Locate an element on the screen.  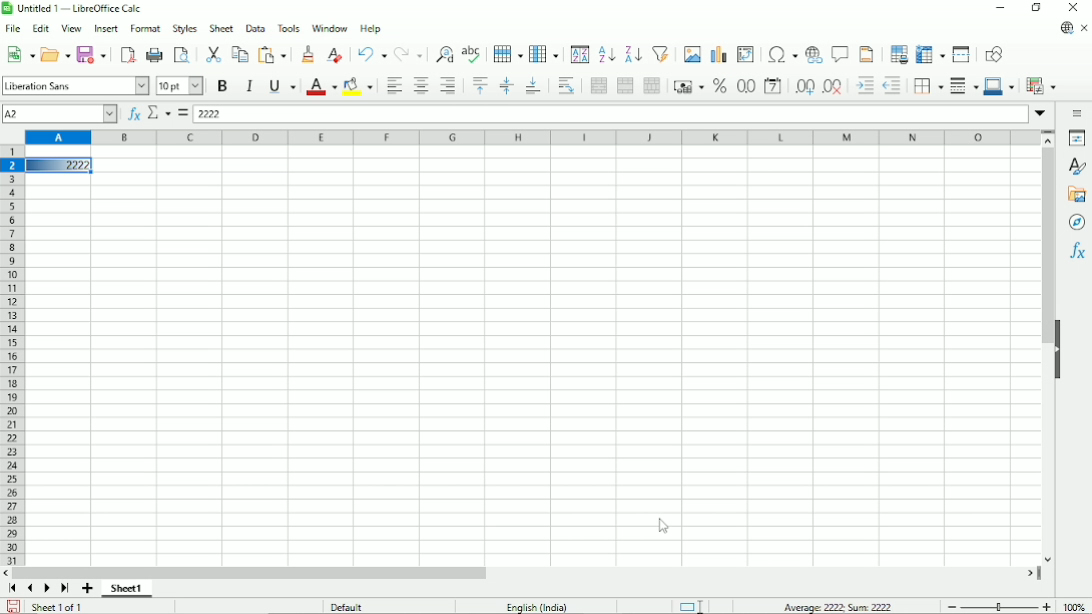
Bold is located at coordinates (223, 86).